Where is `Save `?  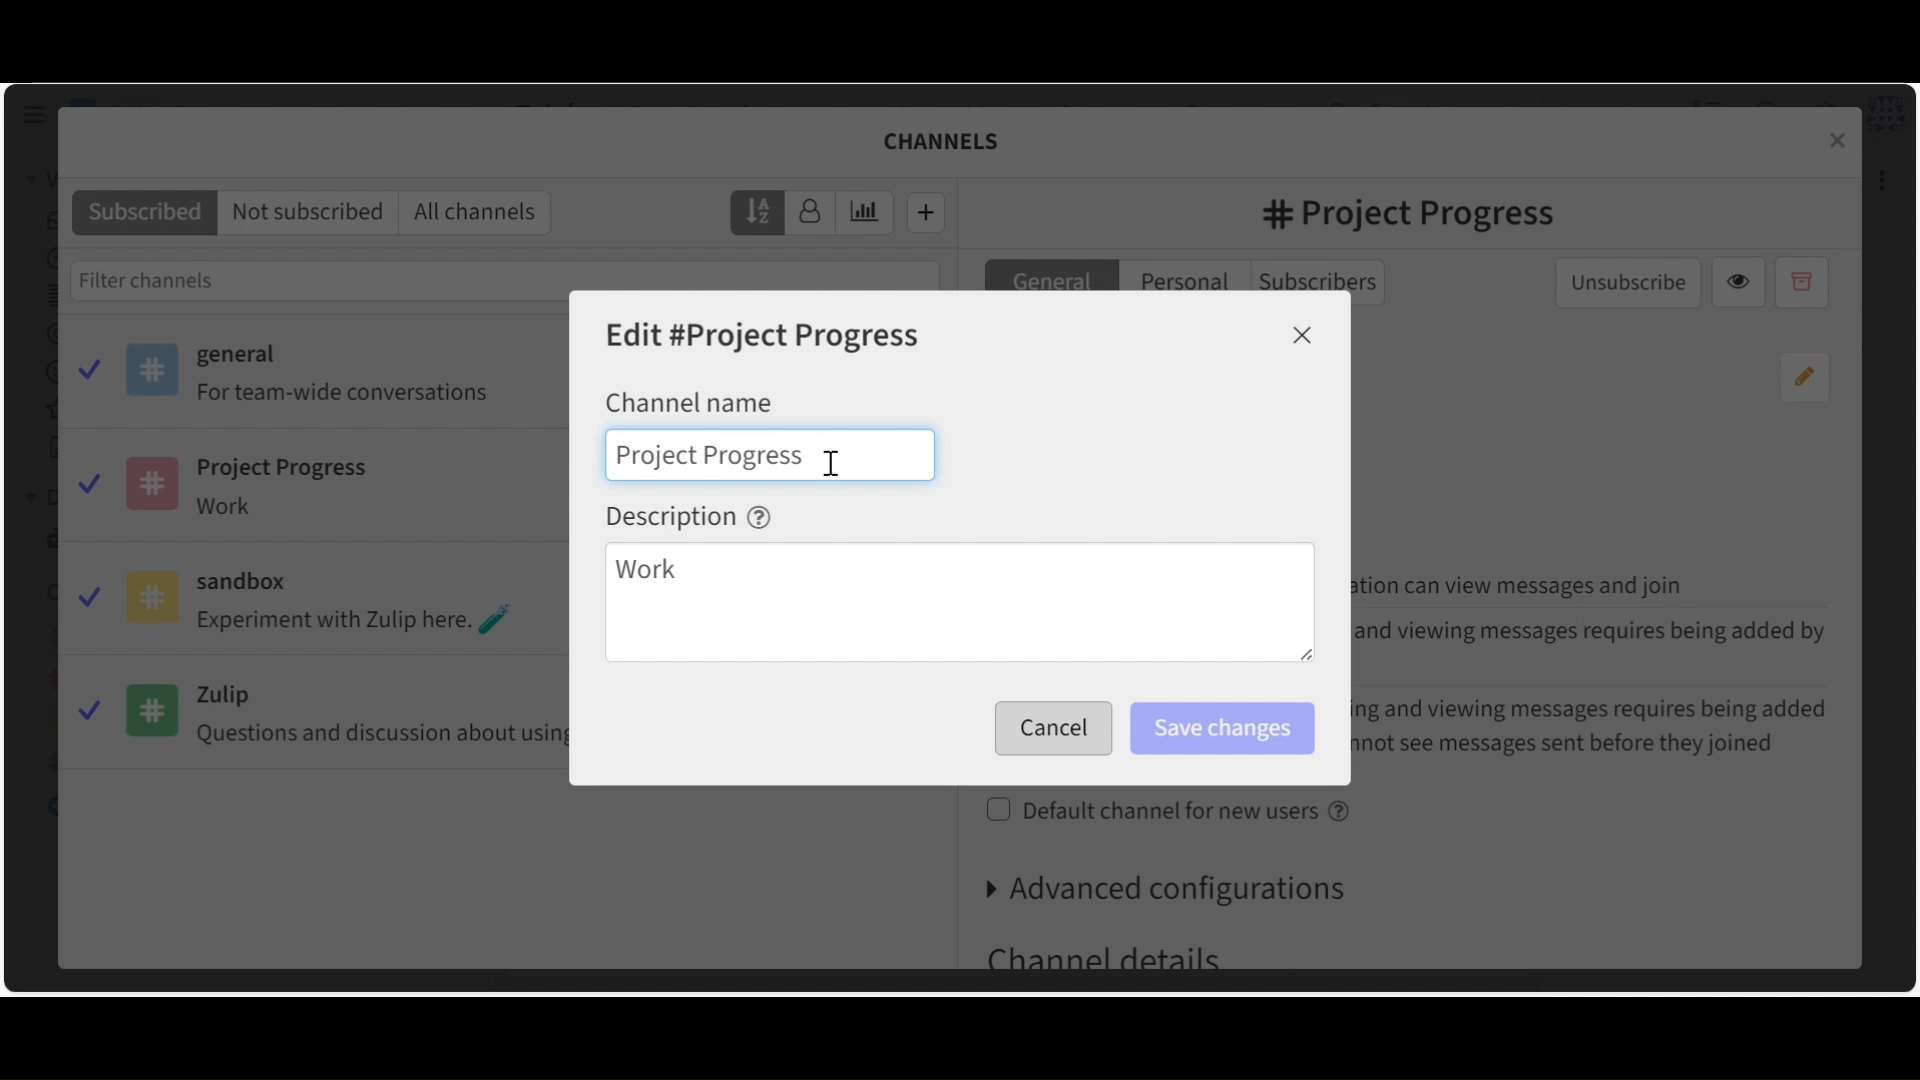
Save  is located at coordinates (1048, 729).